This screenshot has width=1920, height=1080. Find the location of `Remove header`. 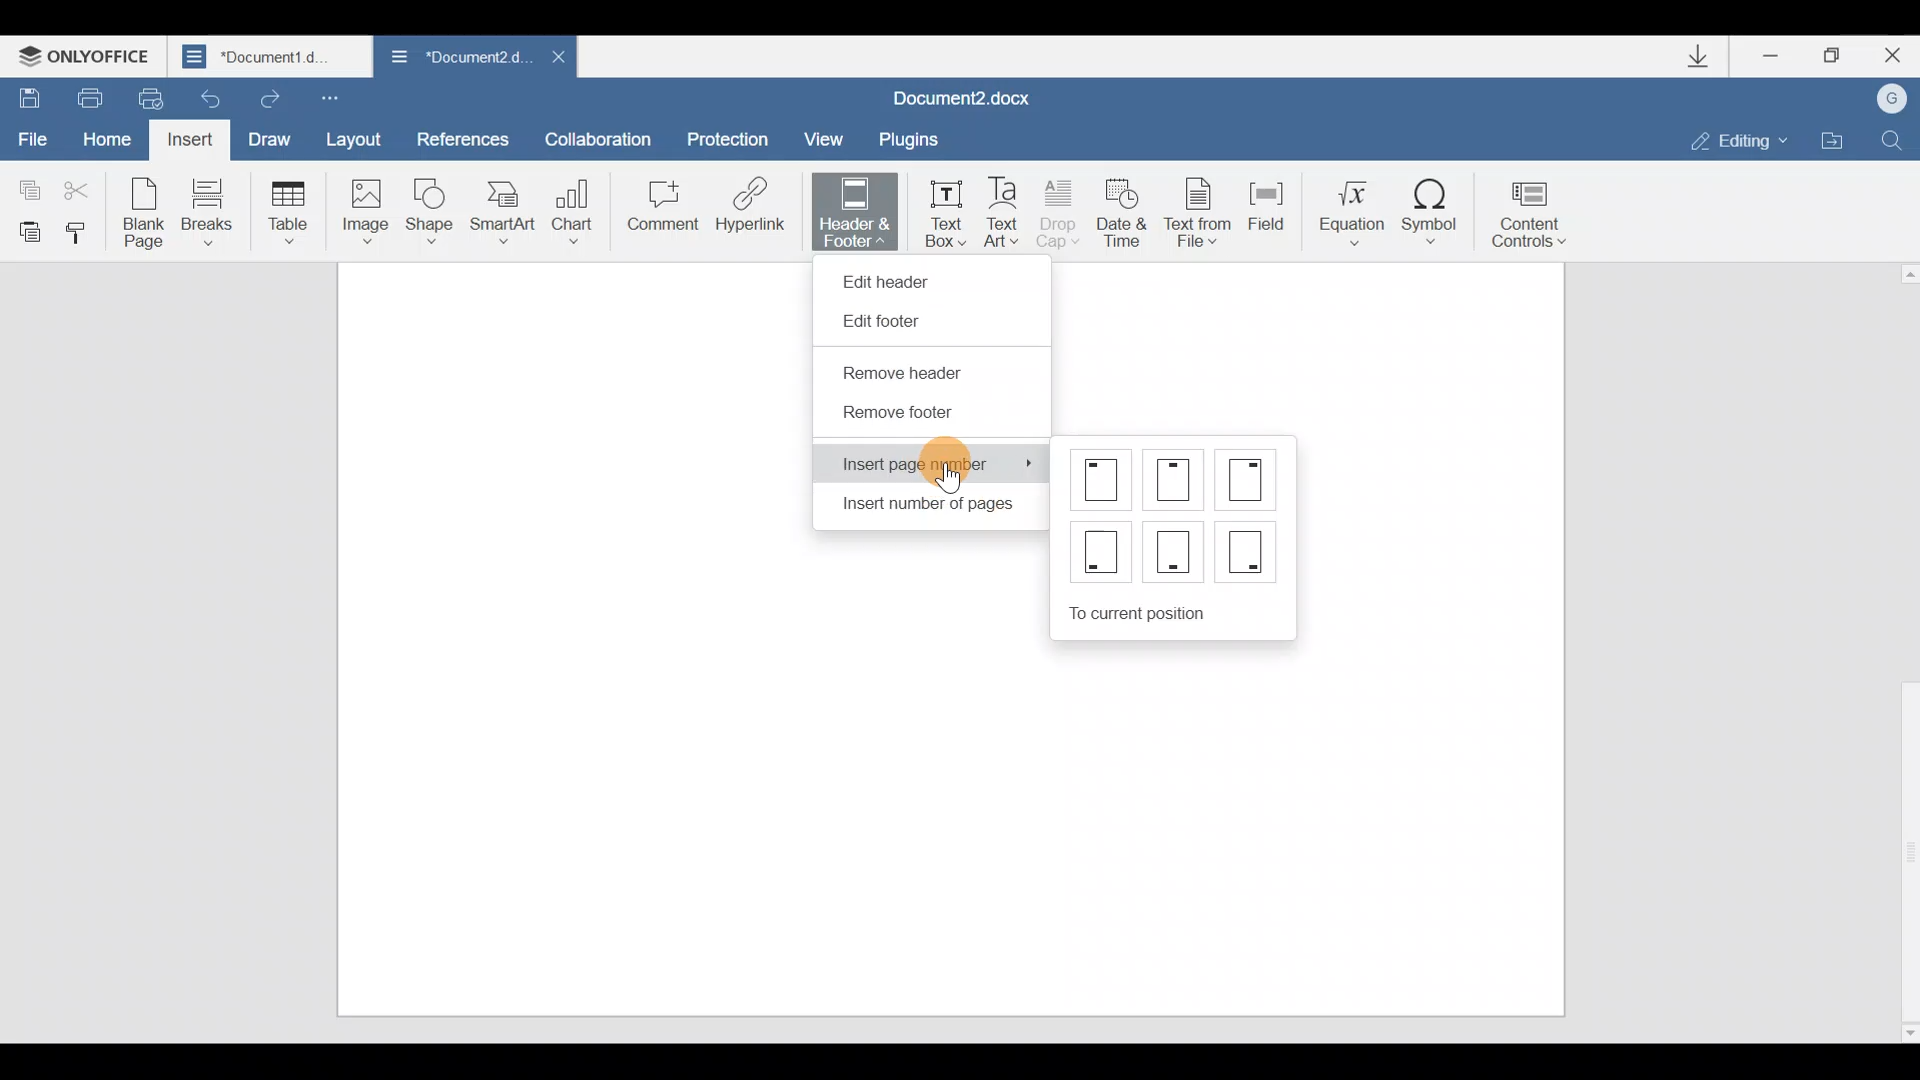

Remove header is located at coordinates (916, 375).